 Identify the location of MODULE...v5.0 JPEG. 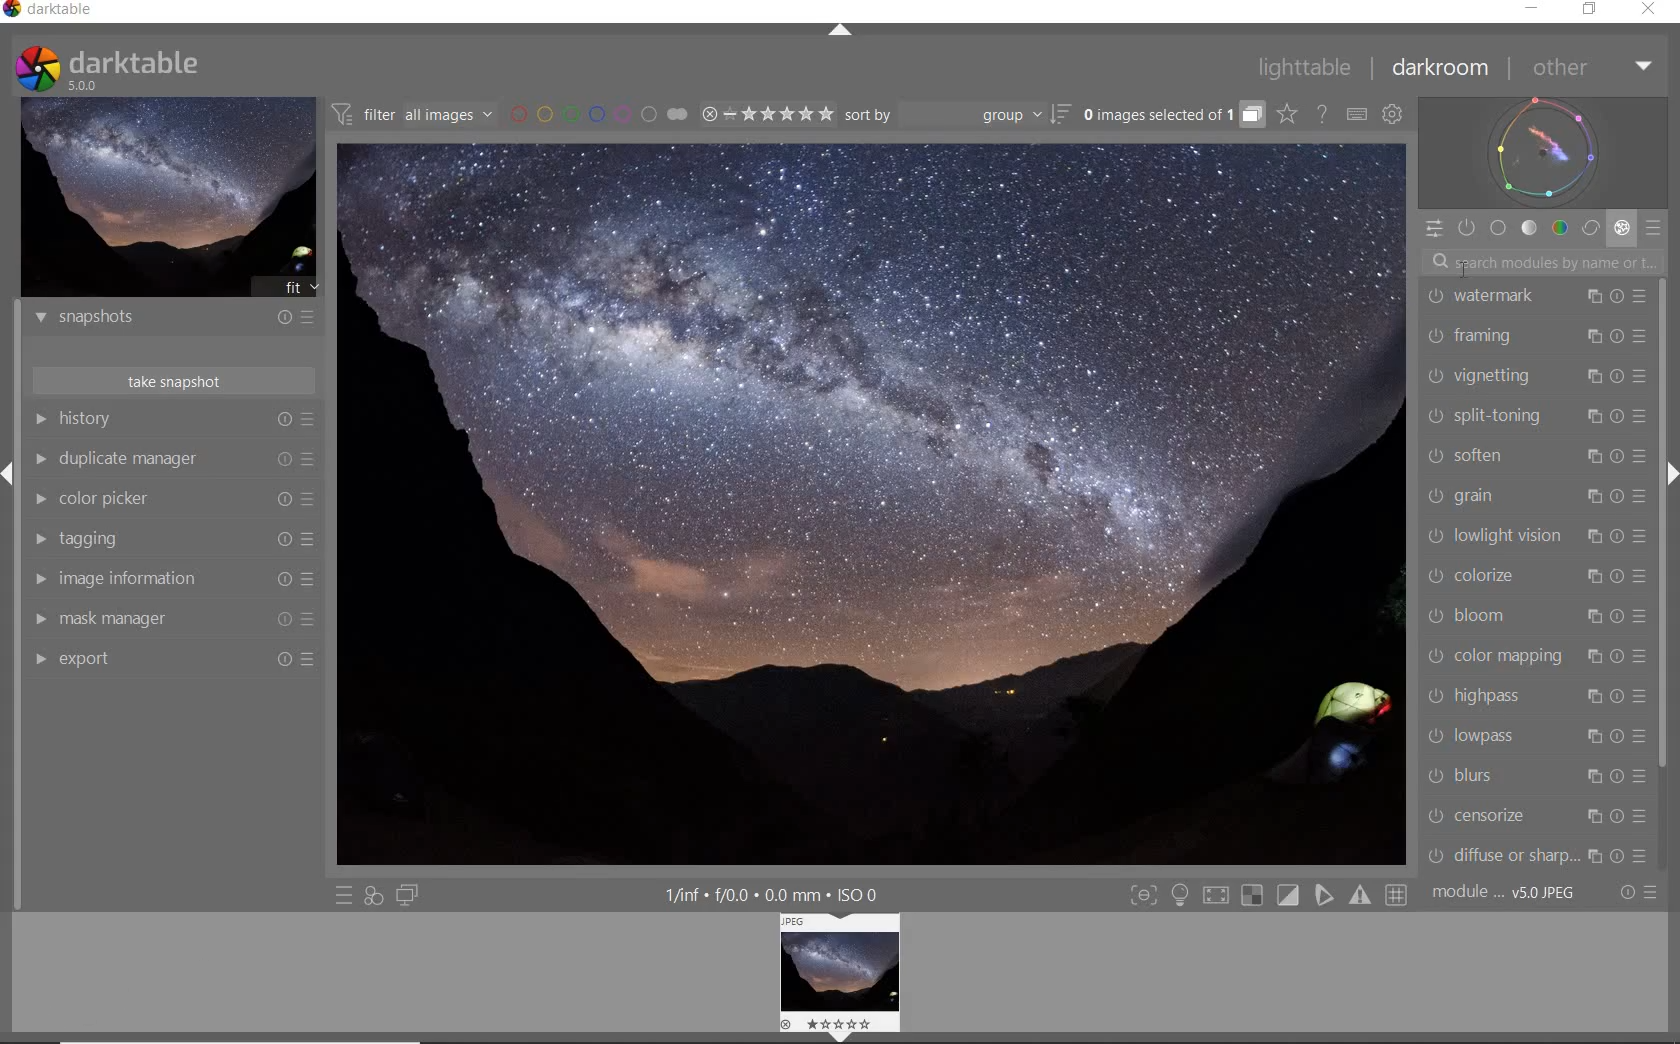
(1510, 894).